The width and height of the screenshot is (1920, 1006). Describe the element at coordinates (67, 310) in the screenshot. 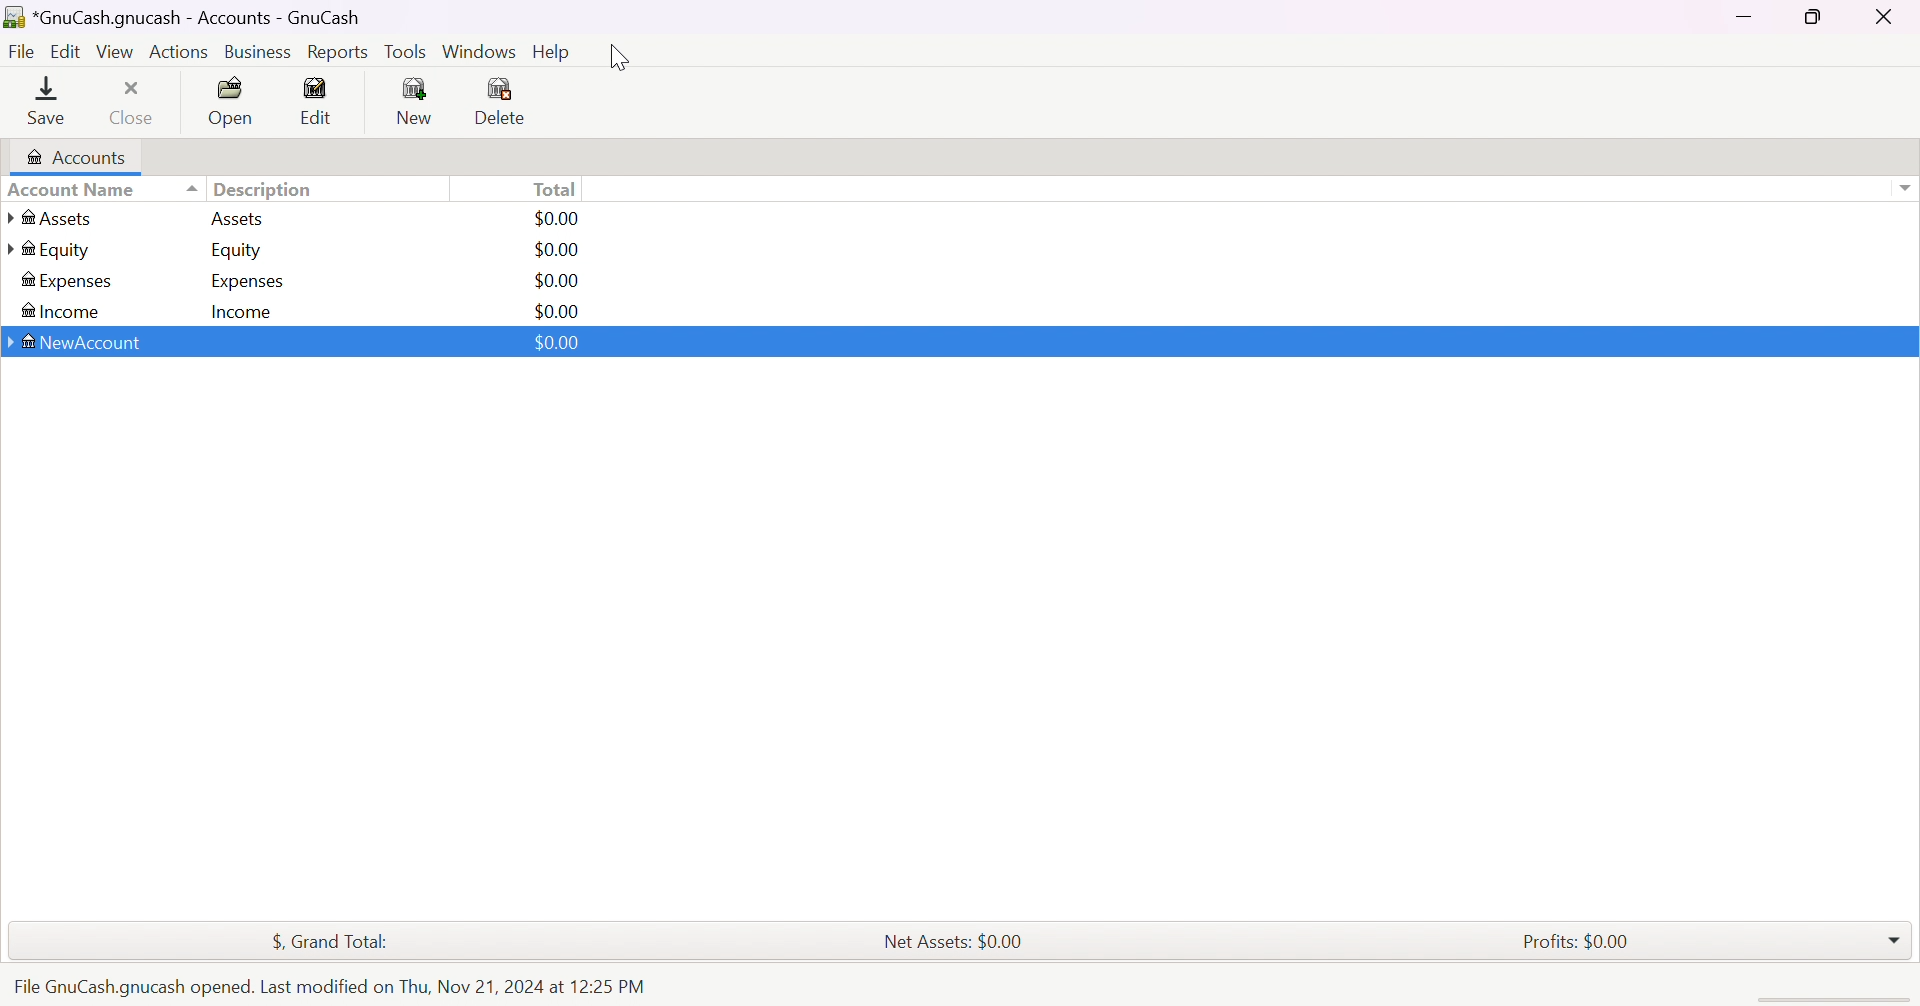

I see `Income` at that location.